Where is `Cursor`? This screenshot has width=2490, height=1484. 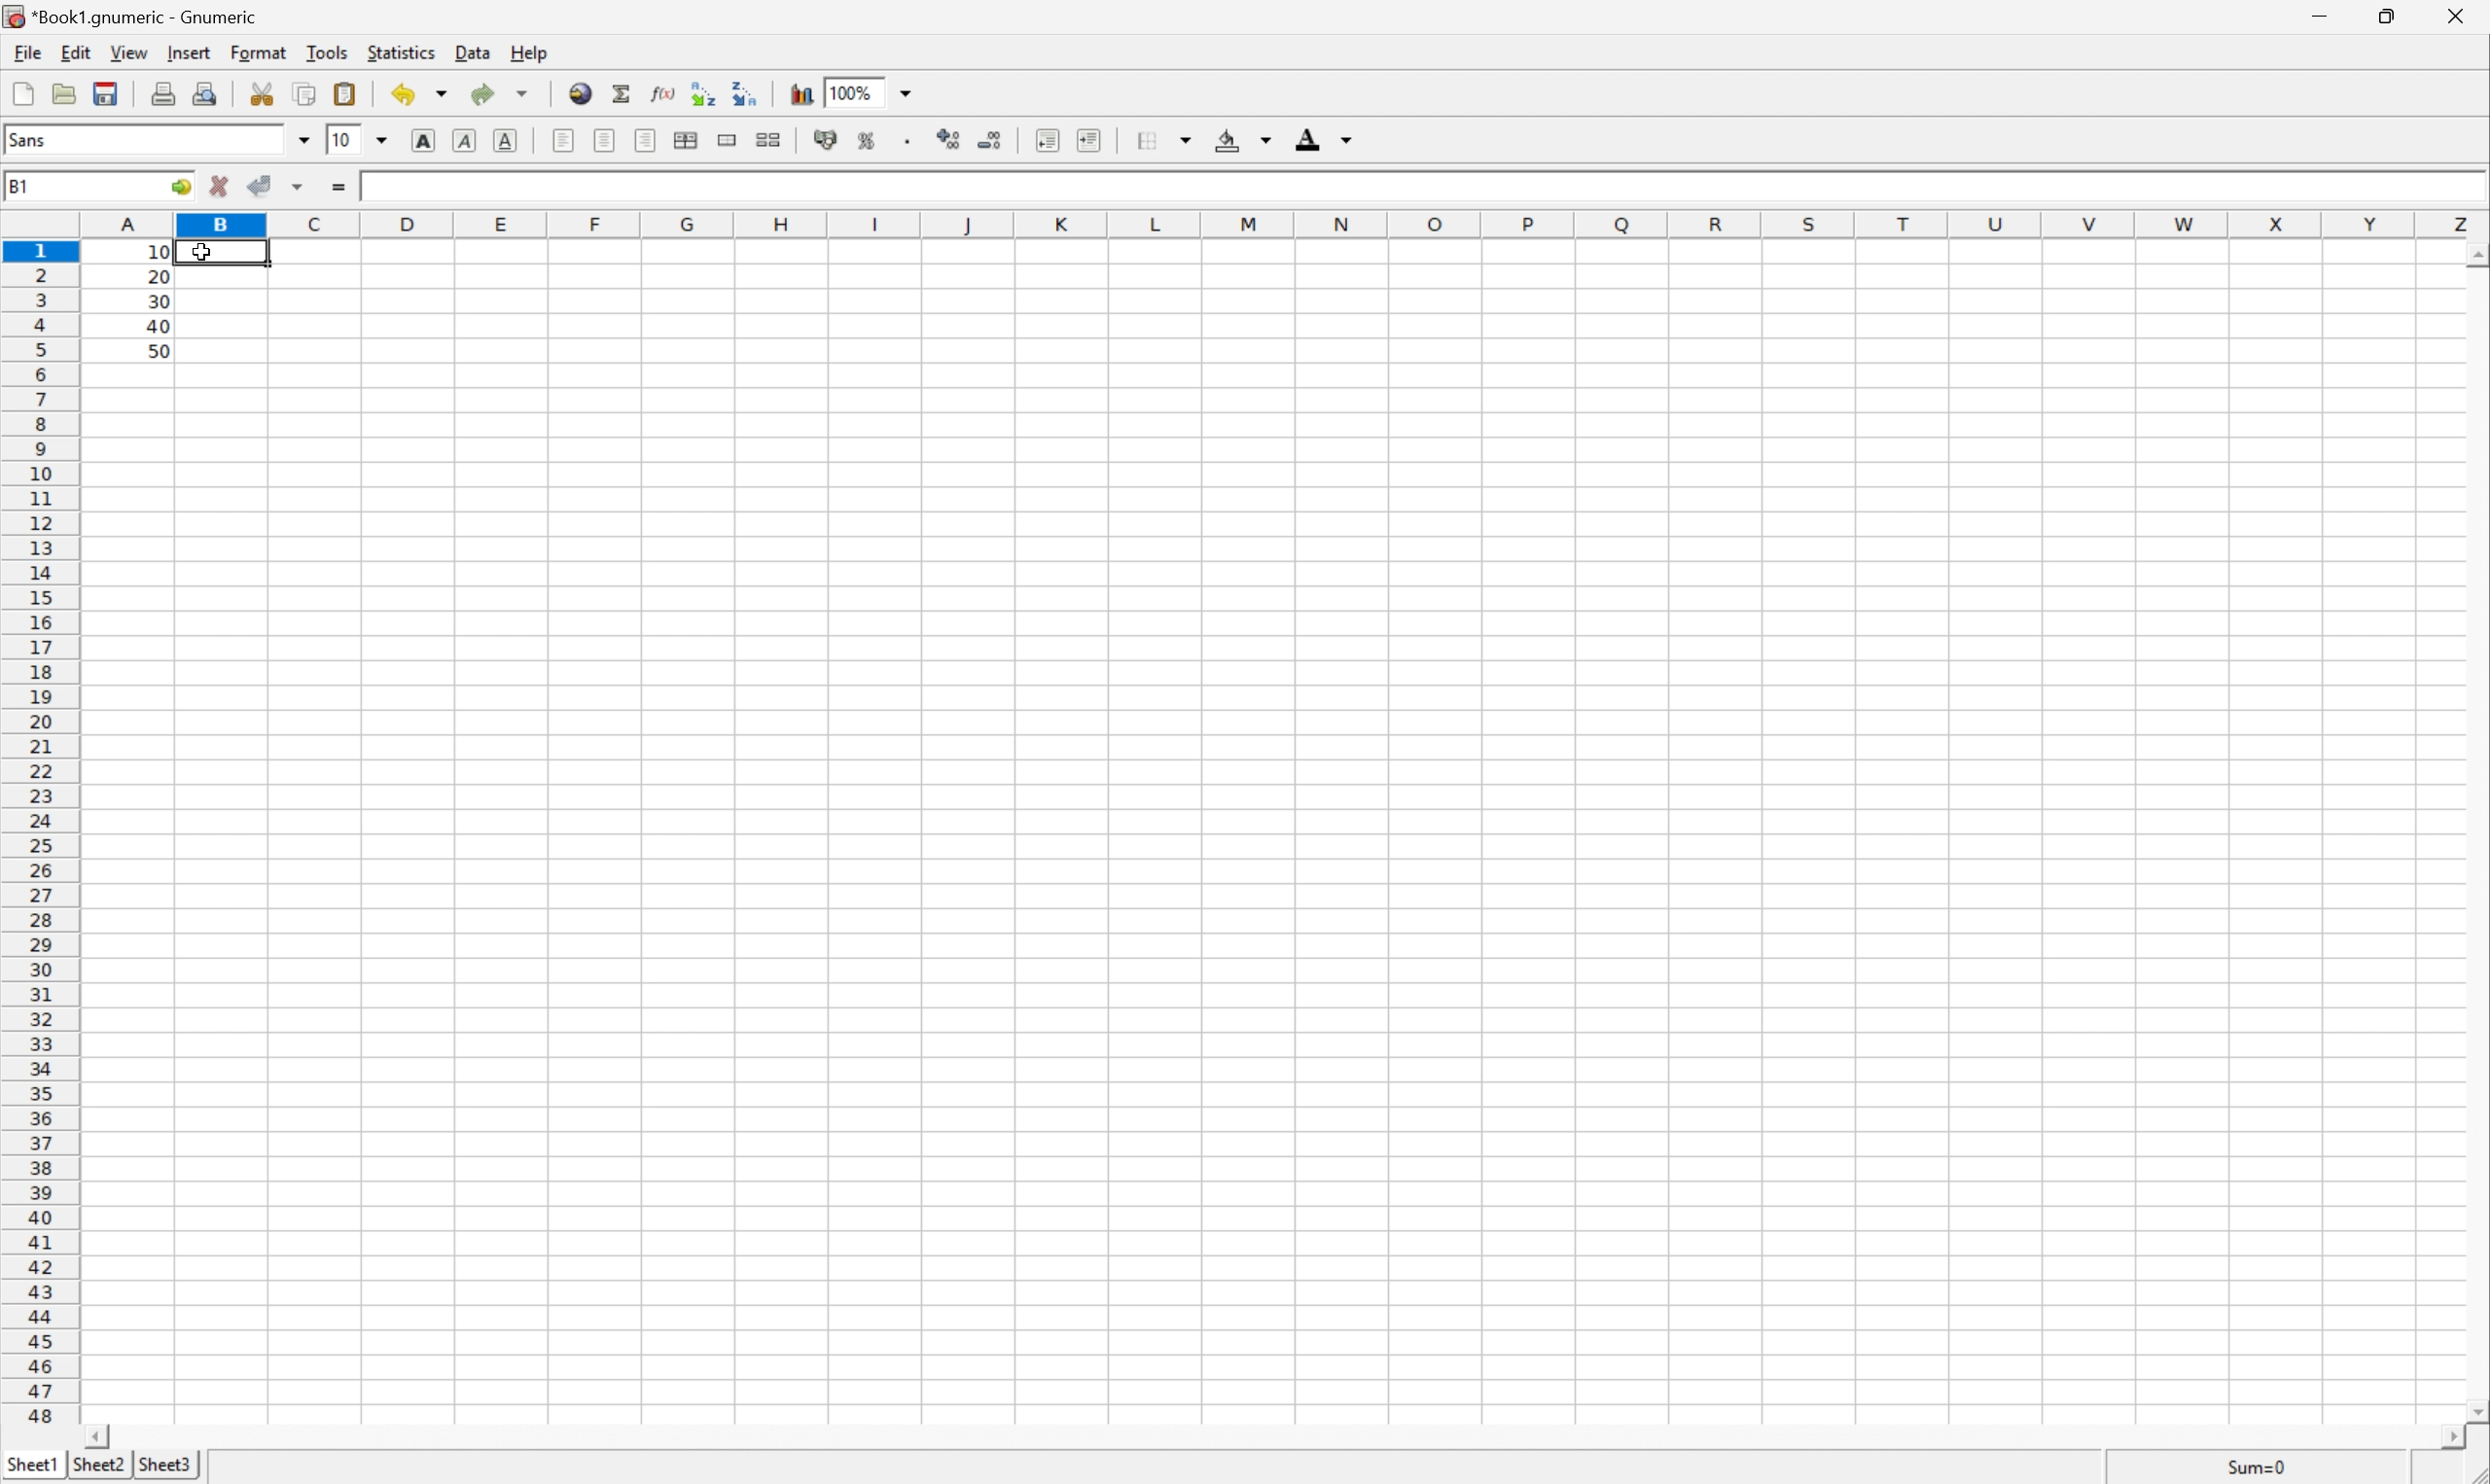 Cursor is located at coordinates (201, 252).